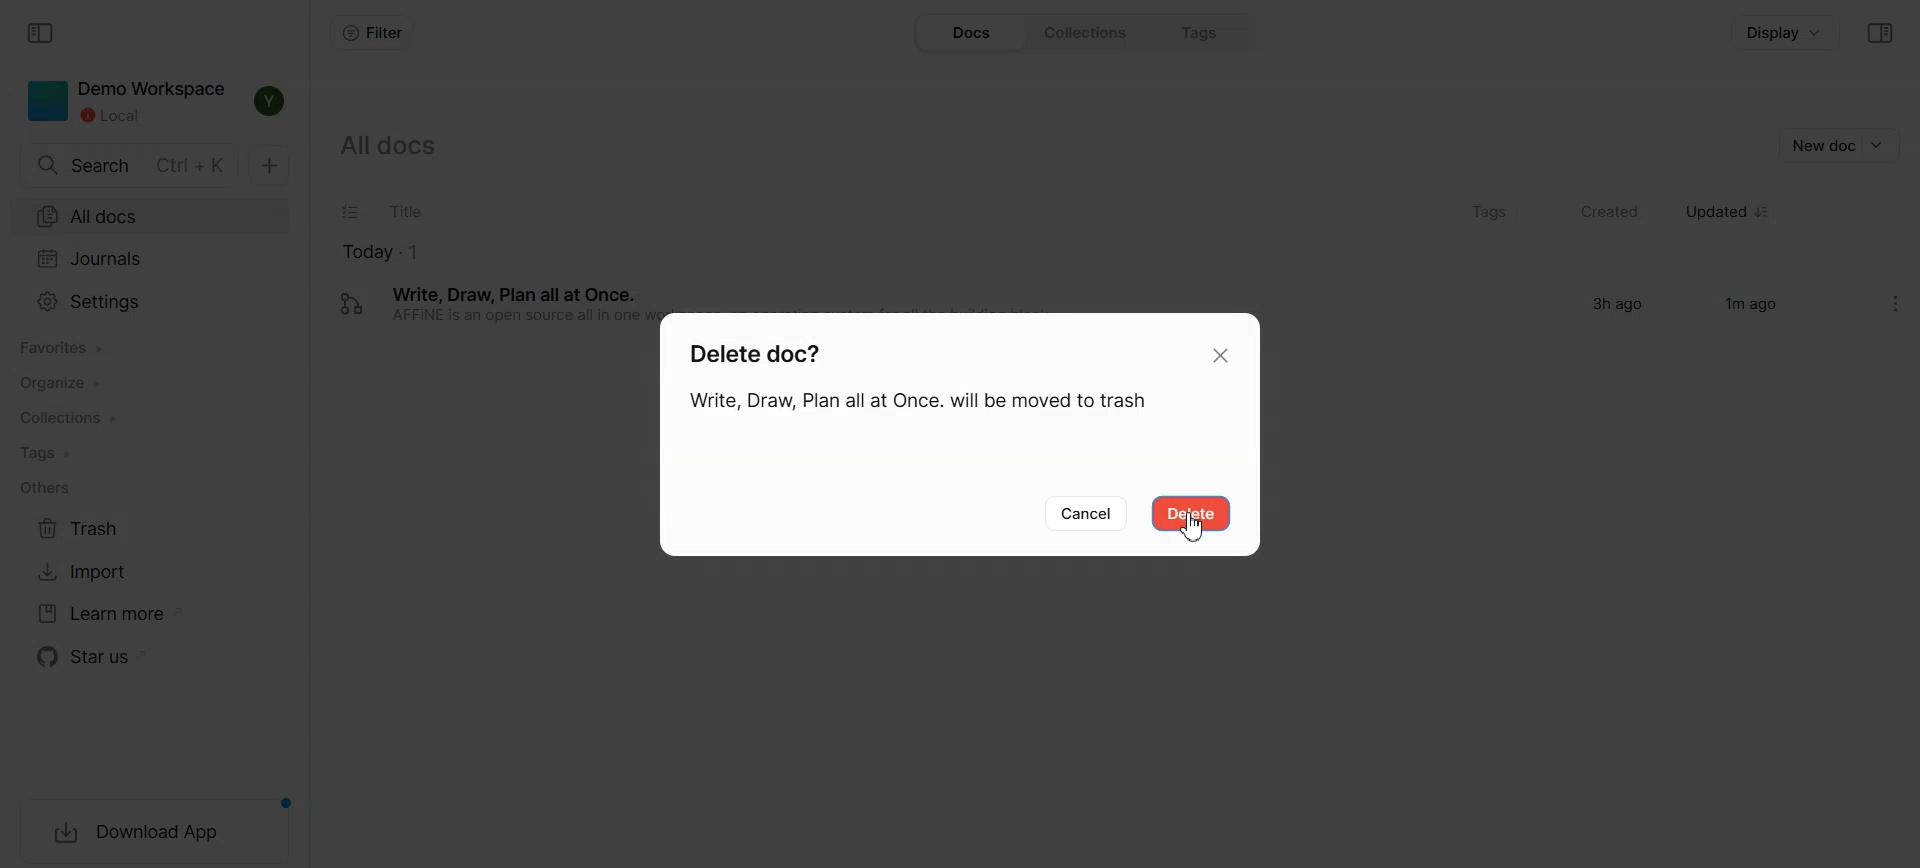 Image resolution: width=1920 pixels, height=868 pixels. I want to click on Delete doc?, so click(784, 350).